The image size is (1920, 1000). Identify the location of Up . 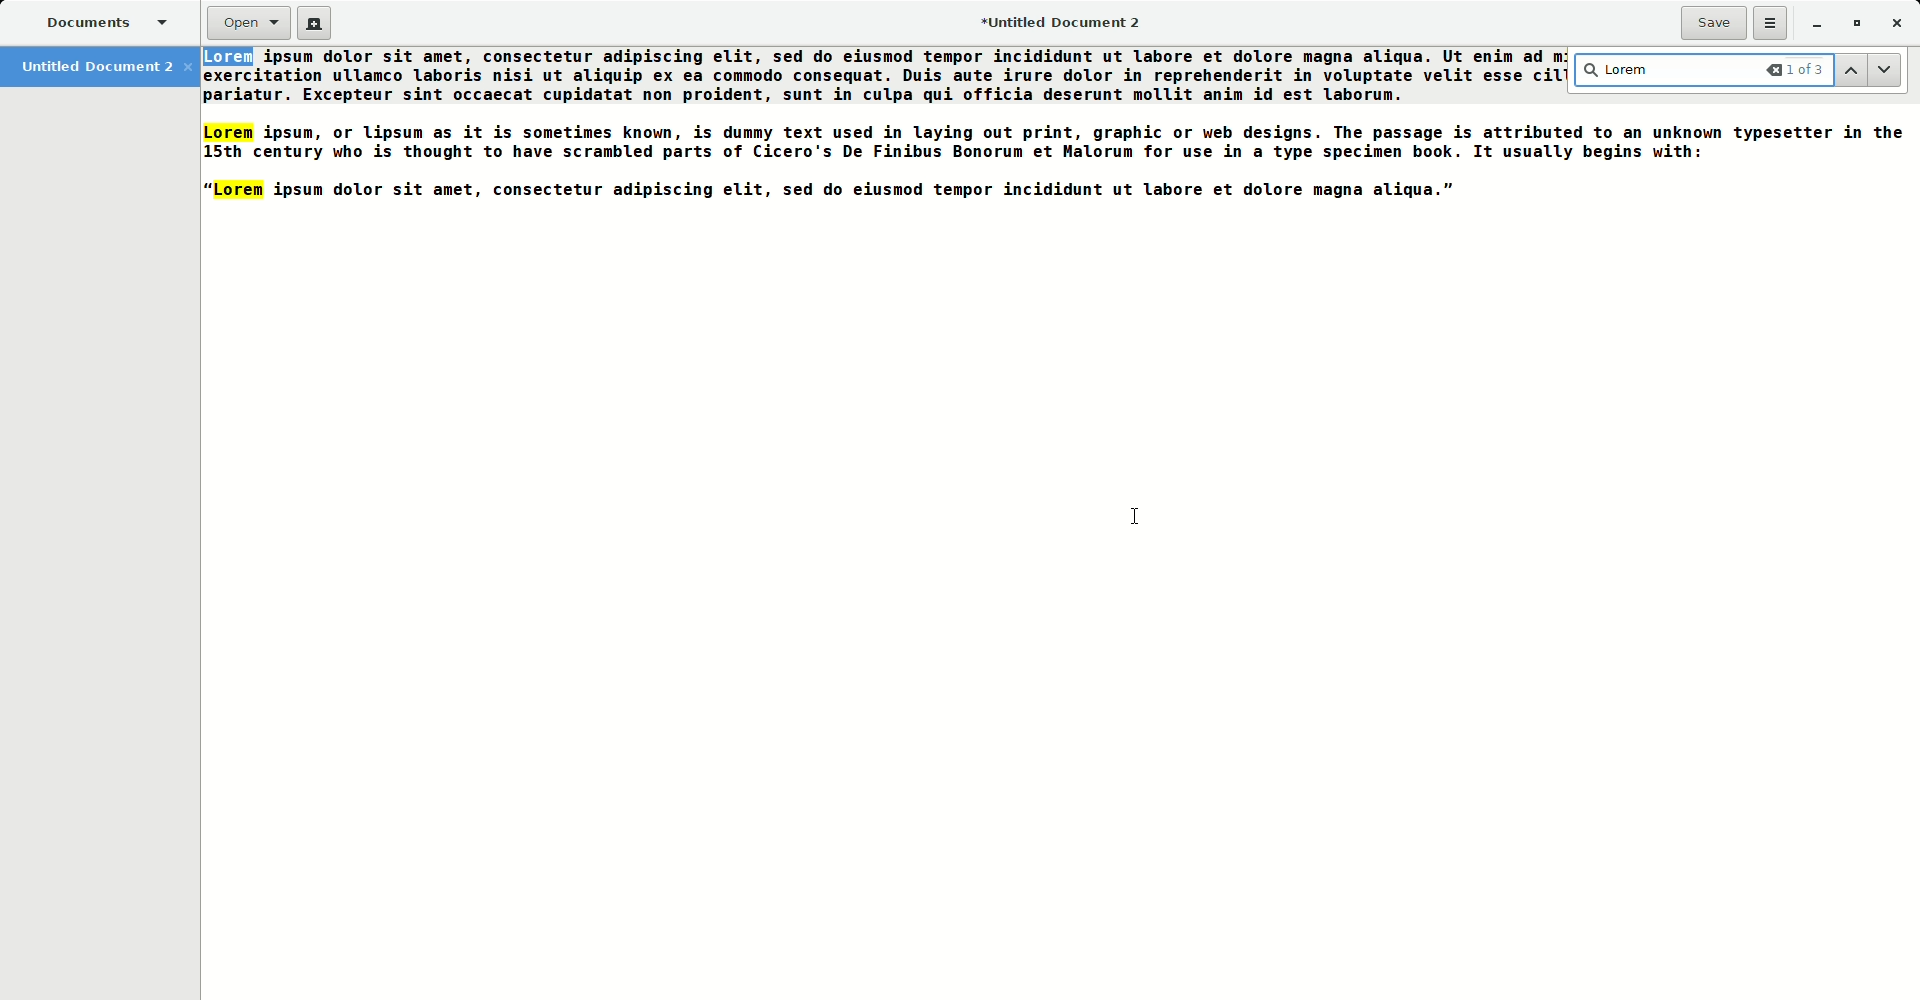
(1855, 71).